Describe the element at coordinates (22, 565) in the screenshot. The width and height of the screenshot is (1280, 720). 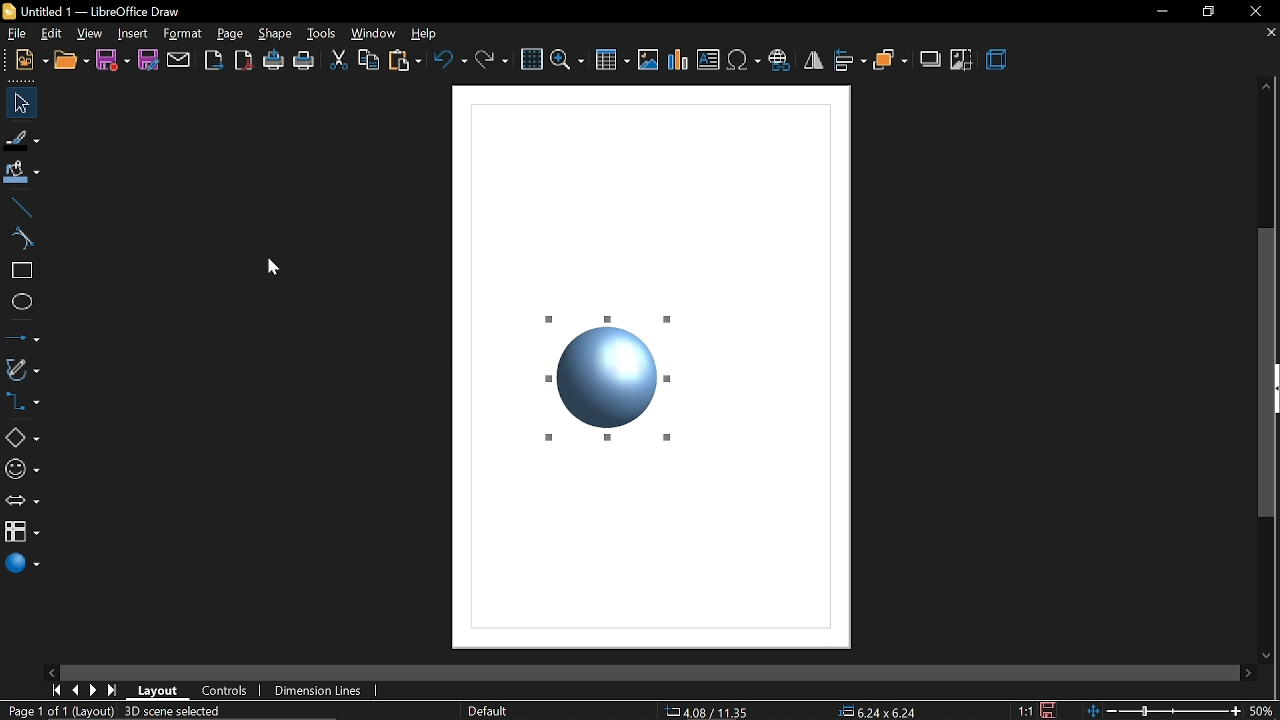
I see `3d shapes` at that location.